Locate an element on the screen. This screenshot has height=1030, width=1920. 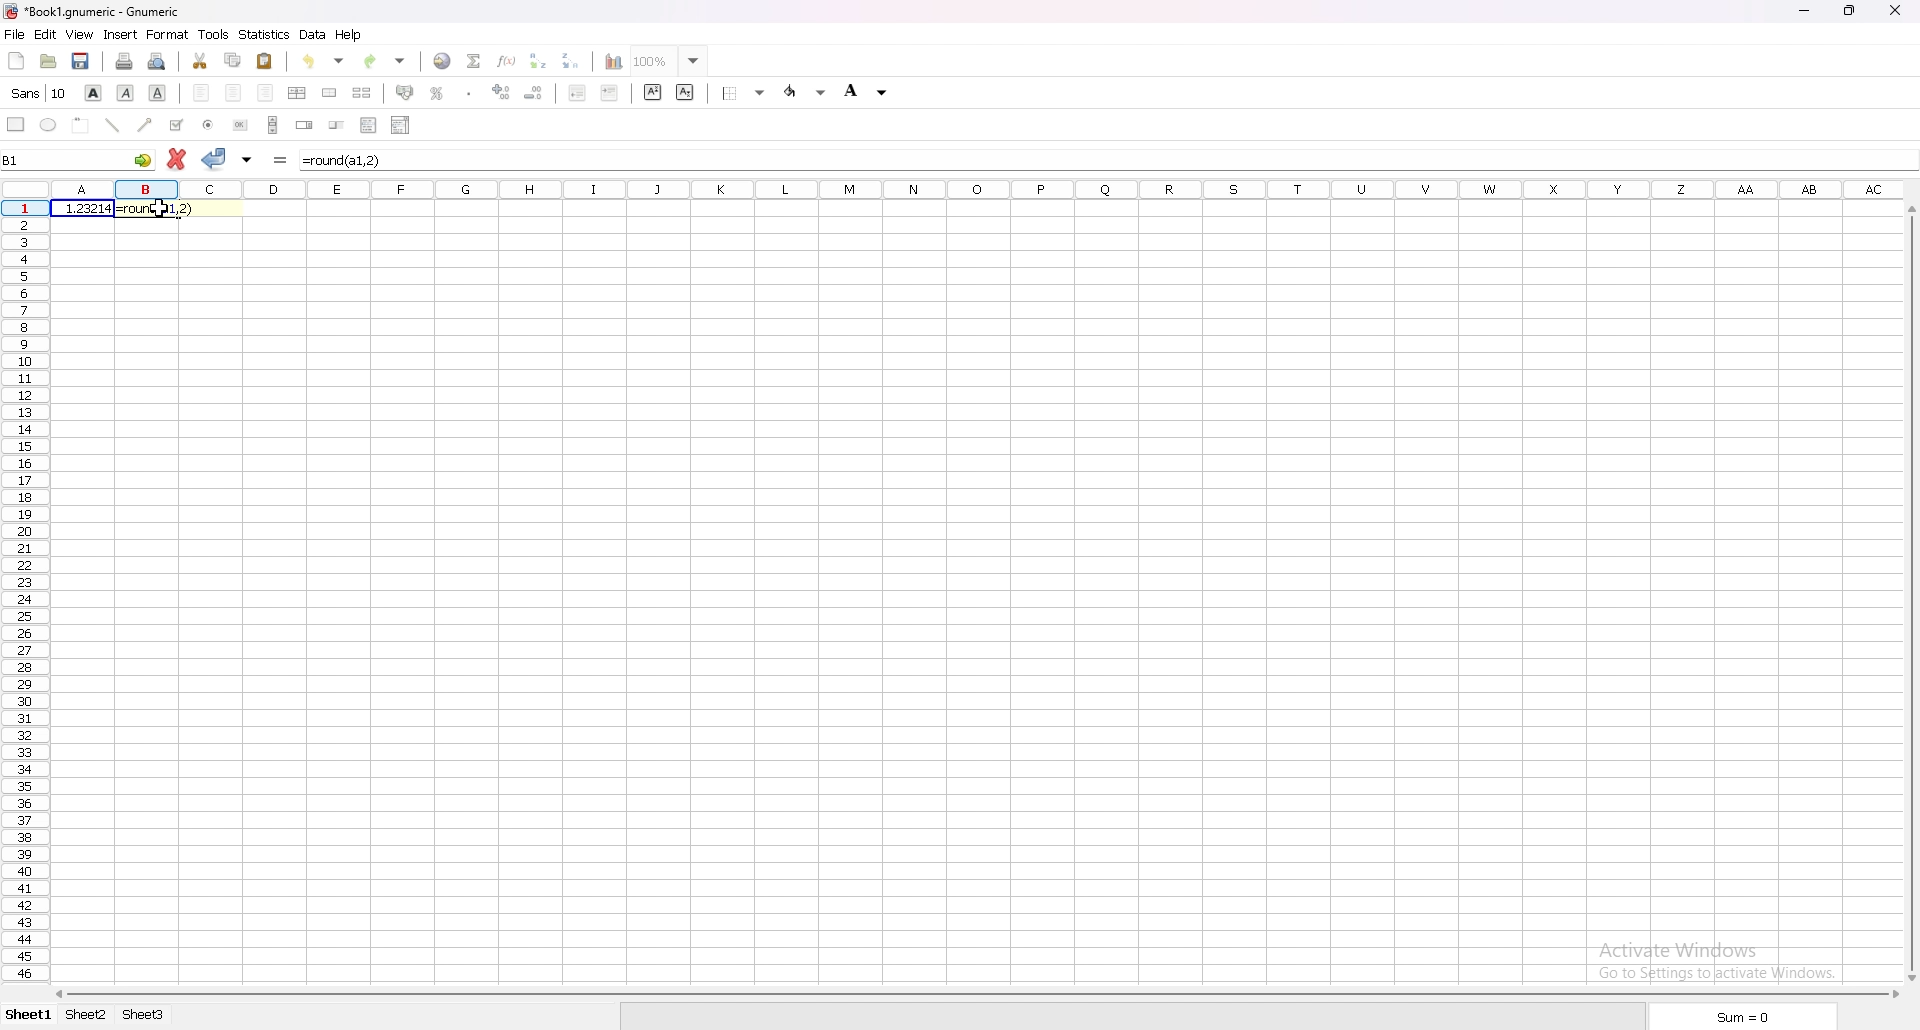
line is located at coordinates (112, 124).